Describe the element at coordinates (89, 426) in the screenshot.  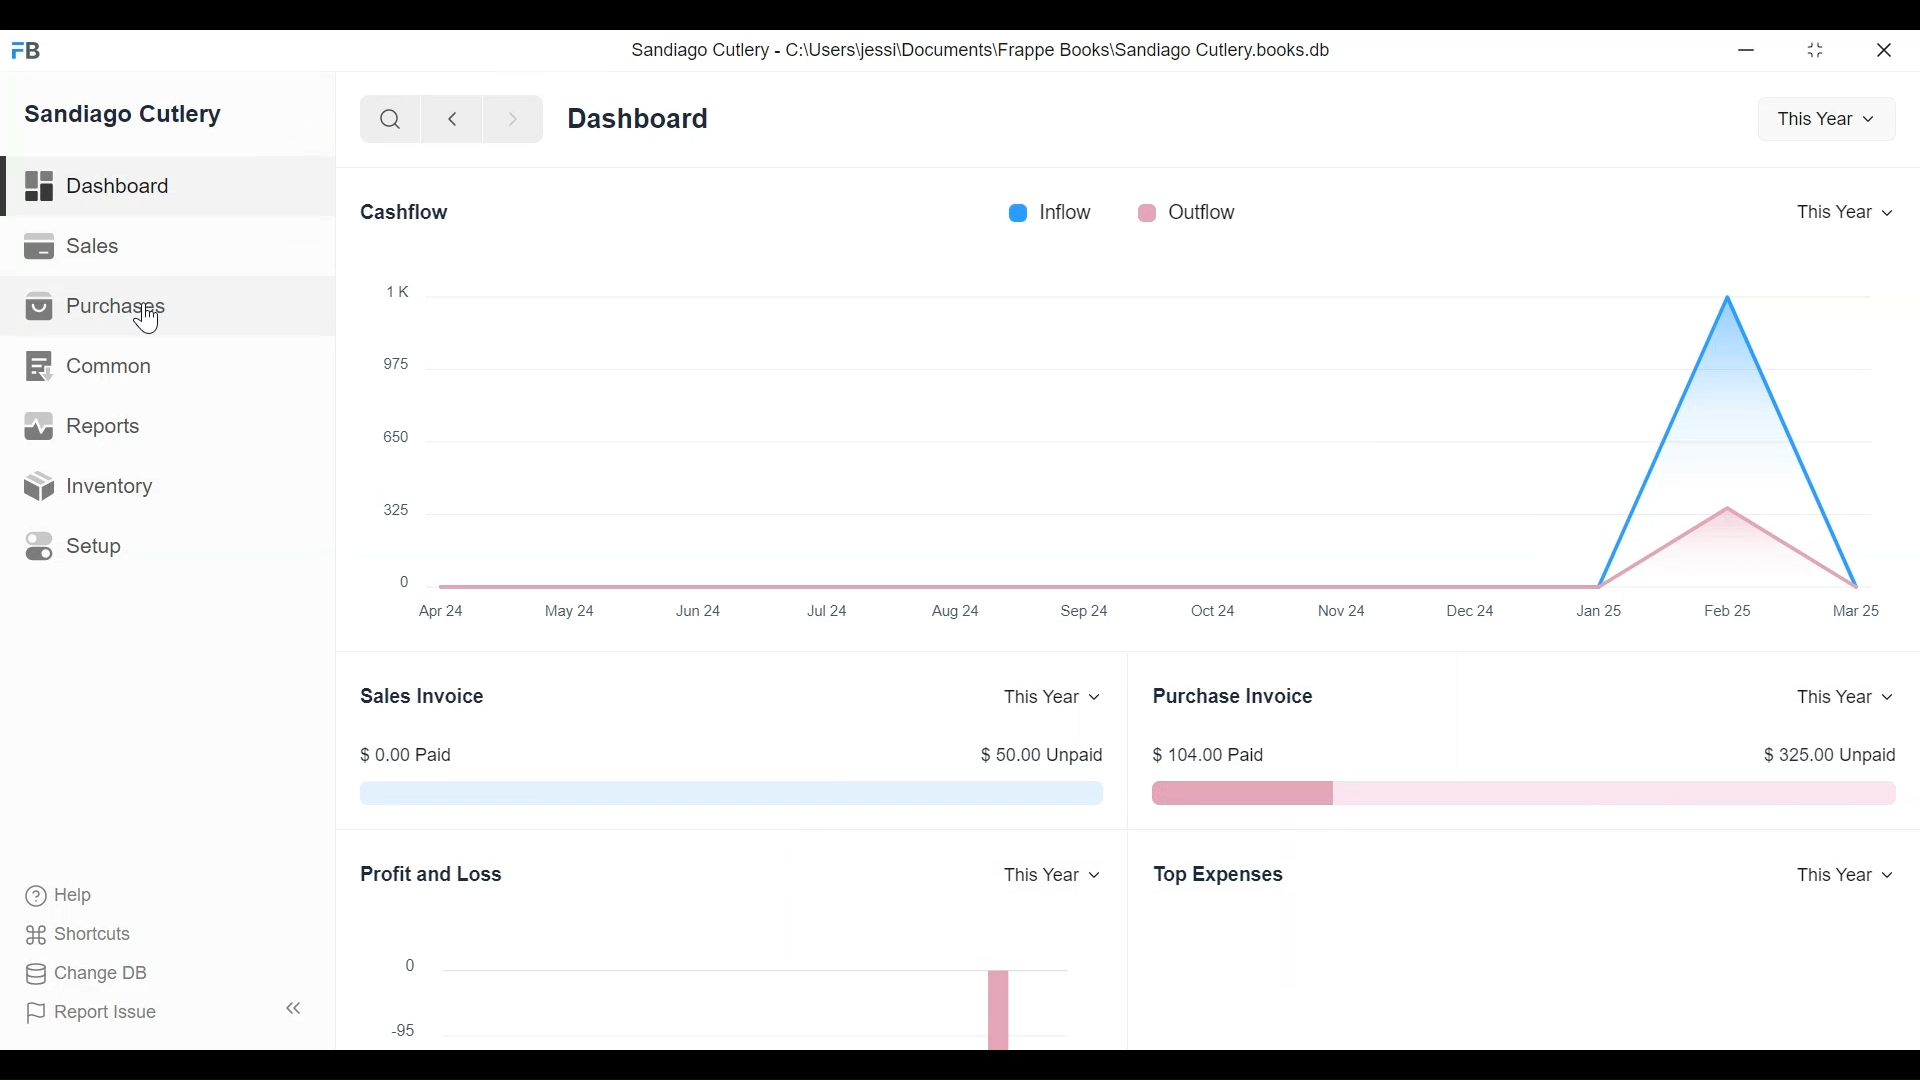
I see `Reports` at that location.